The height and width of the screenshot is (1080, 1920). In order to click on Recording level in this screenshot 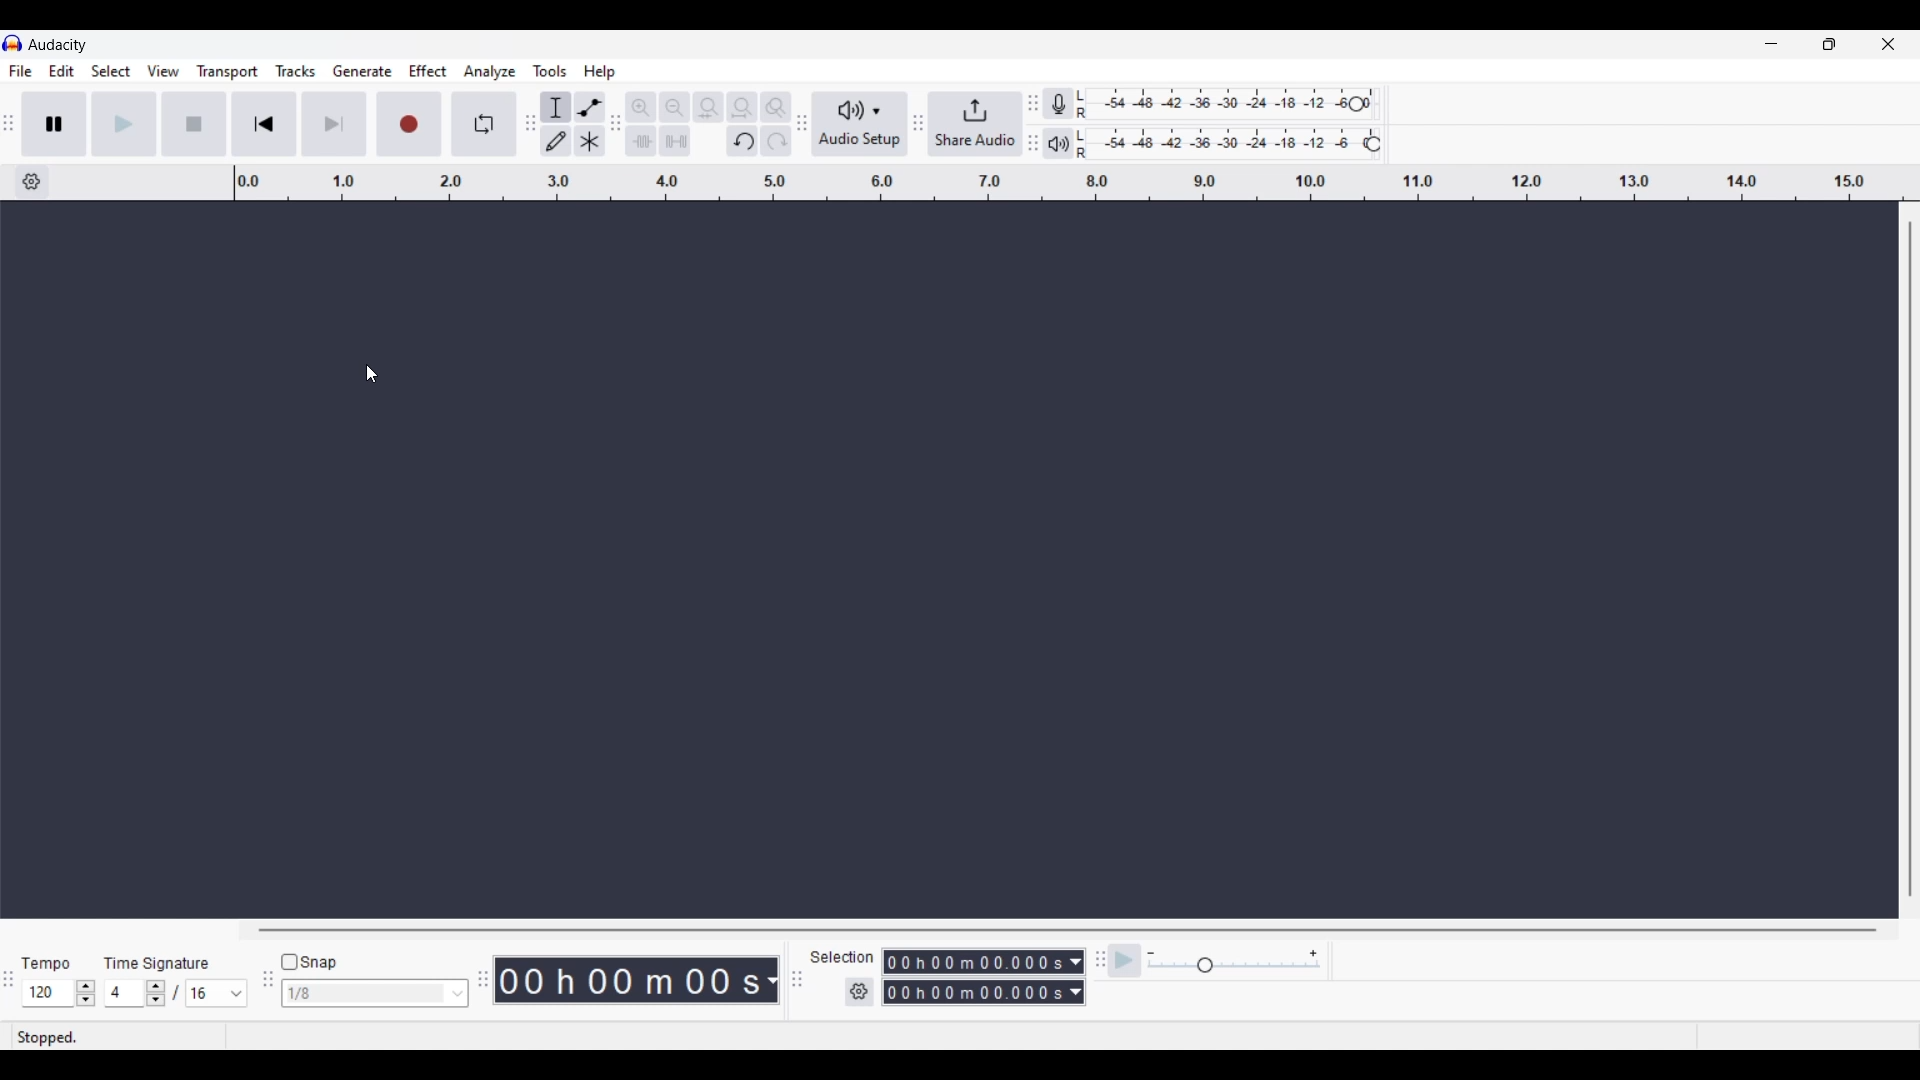, I will do `click(1216, 105)`.